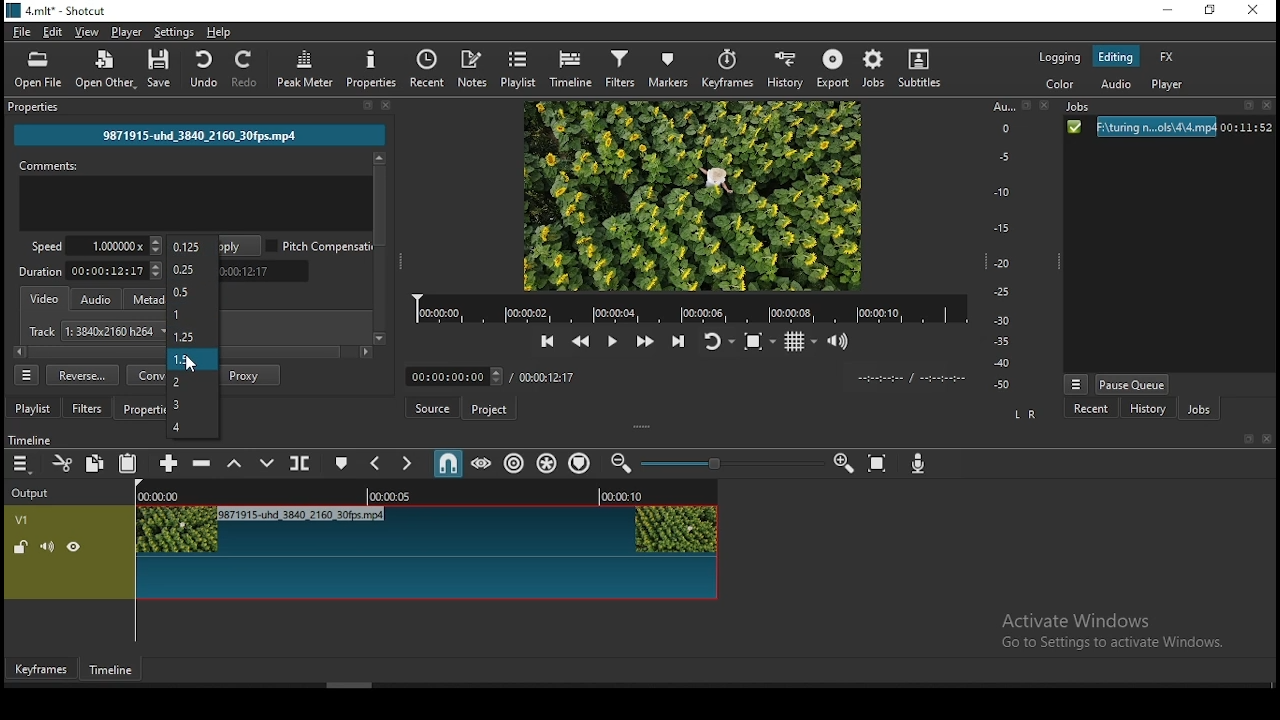 This screenshot has width=1280, height=720. I want to click on recent, so click(432, 69).